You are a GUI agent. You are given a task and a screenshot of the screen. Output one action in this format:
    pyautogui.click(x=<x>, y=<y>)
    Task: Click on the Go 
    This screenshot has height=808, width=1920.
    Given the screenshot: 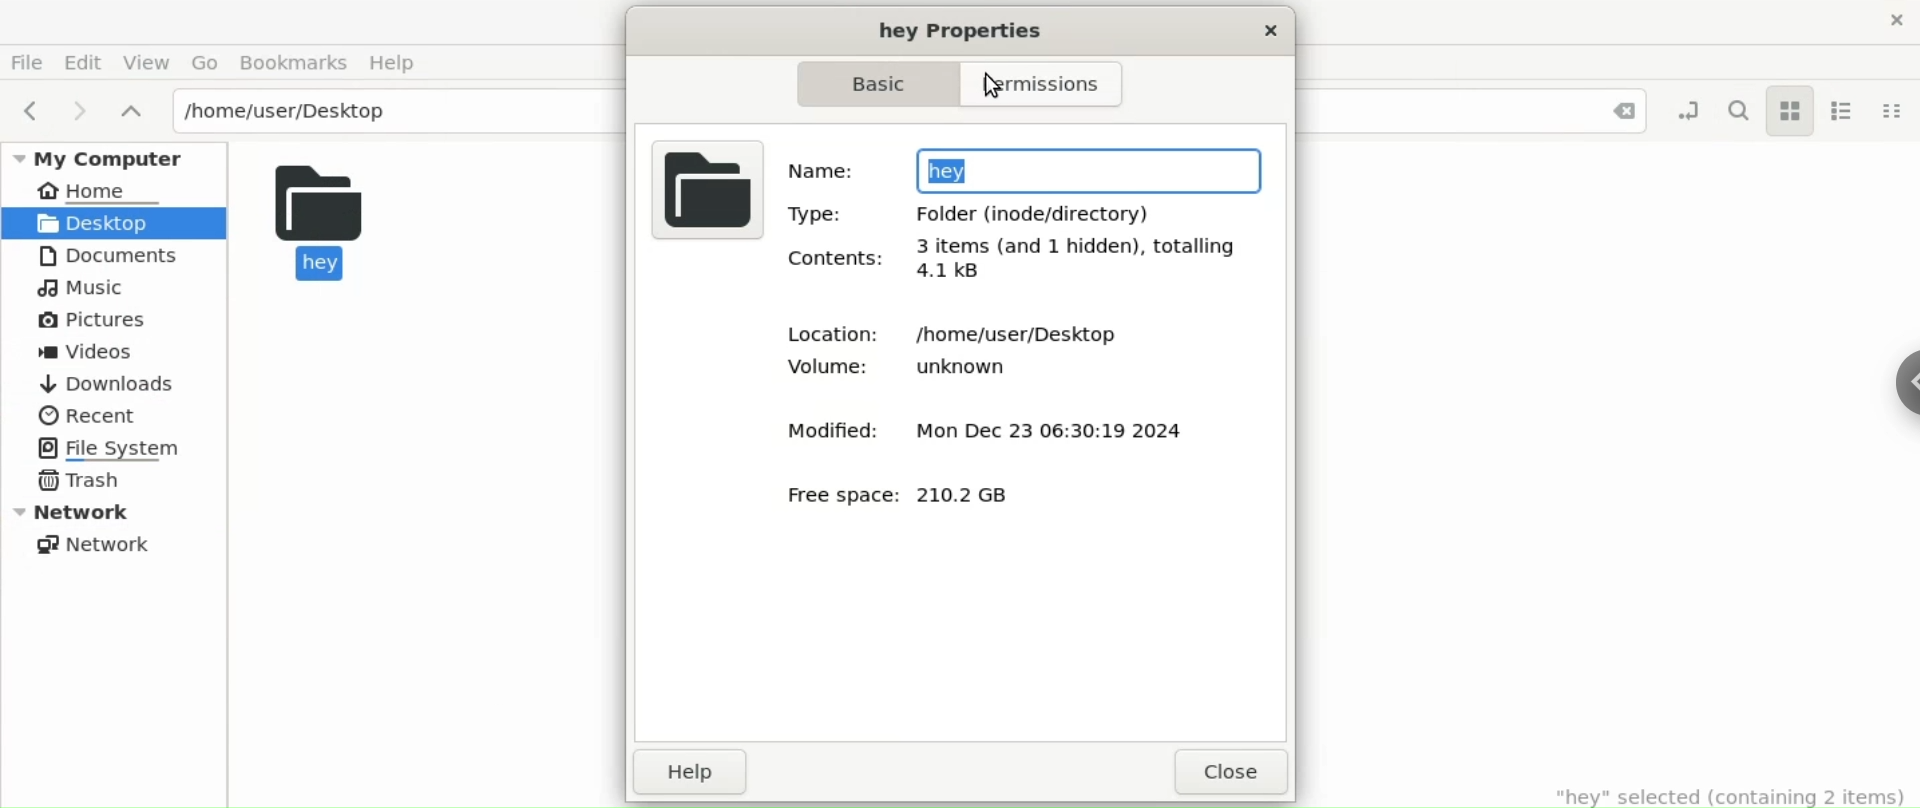 What is the action you would take?
    pyautogui.click(x=207, y=62)
    